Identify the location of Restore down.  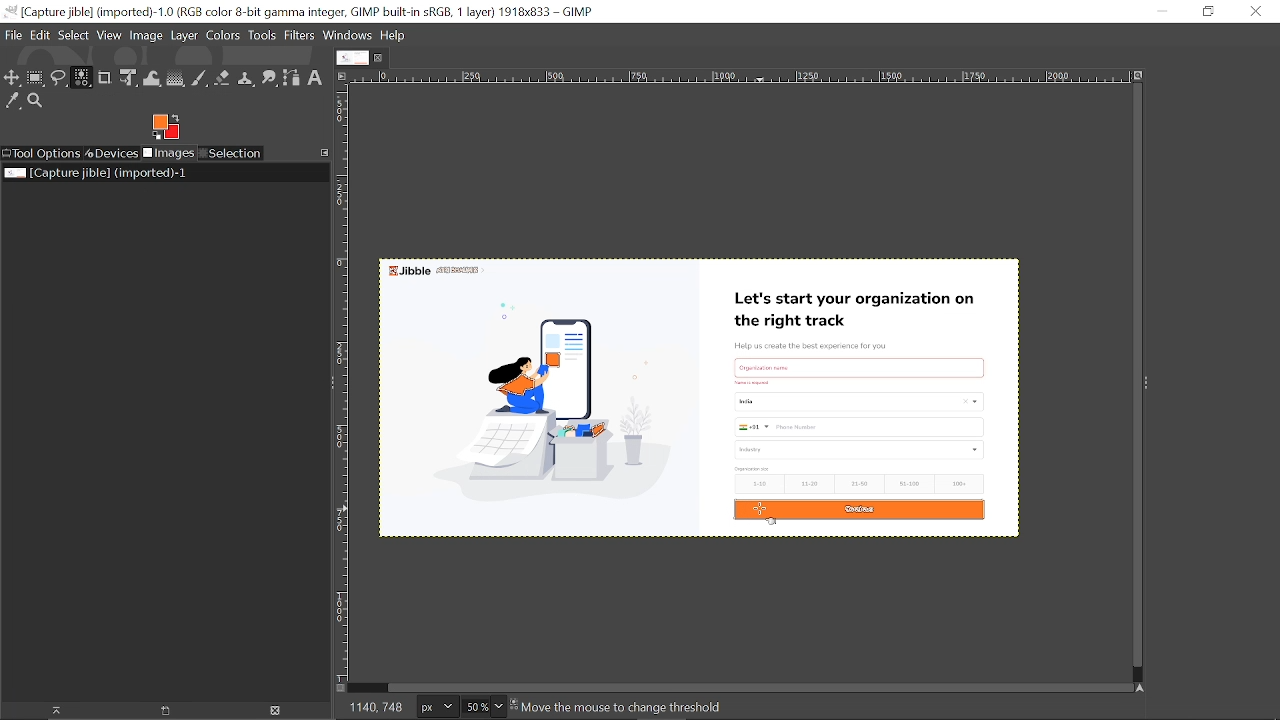
(1208, 12).